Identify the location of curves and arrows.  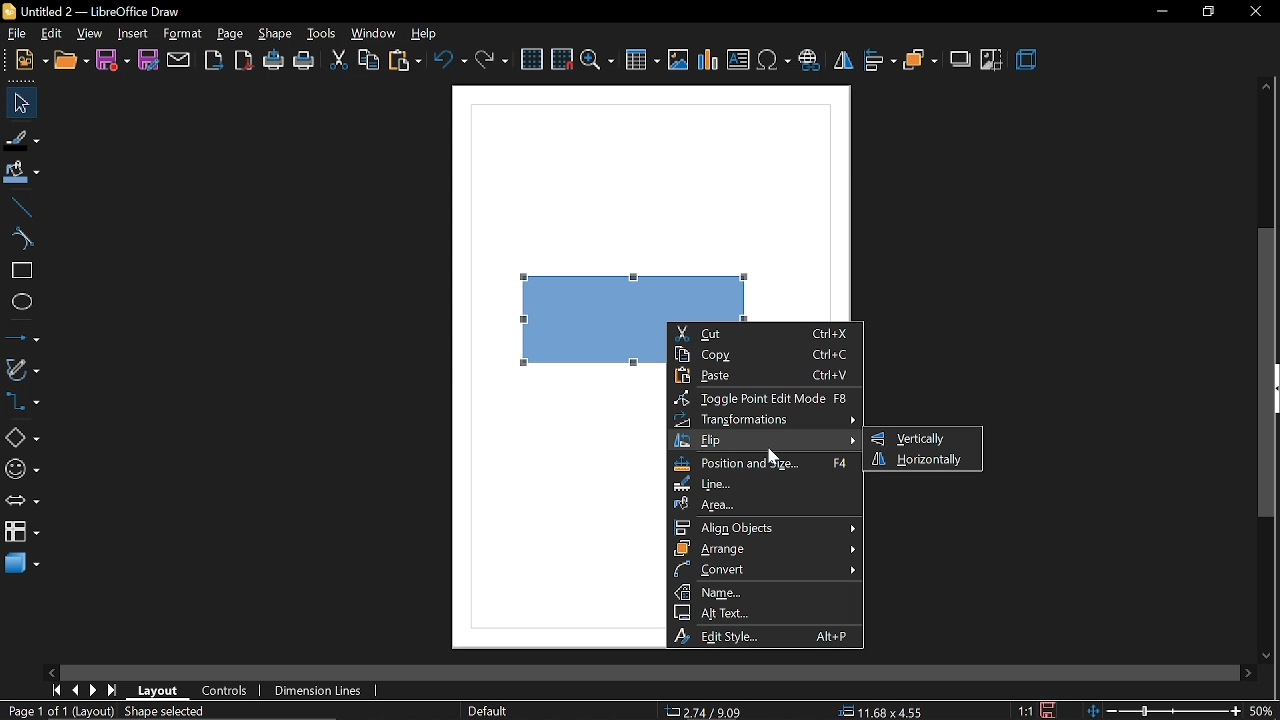
(23, 369).